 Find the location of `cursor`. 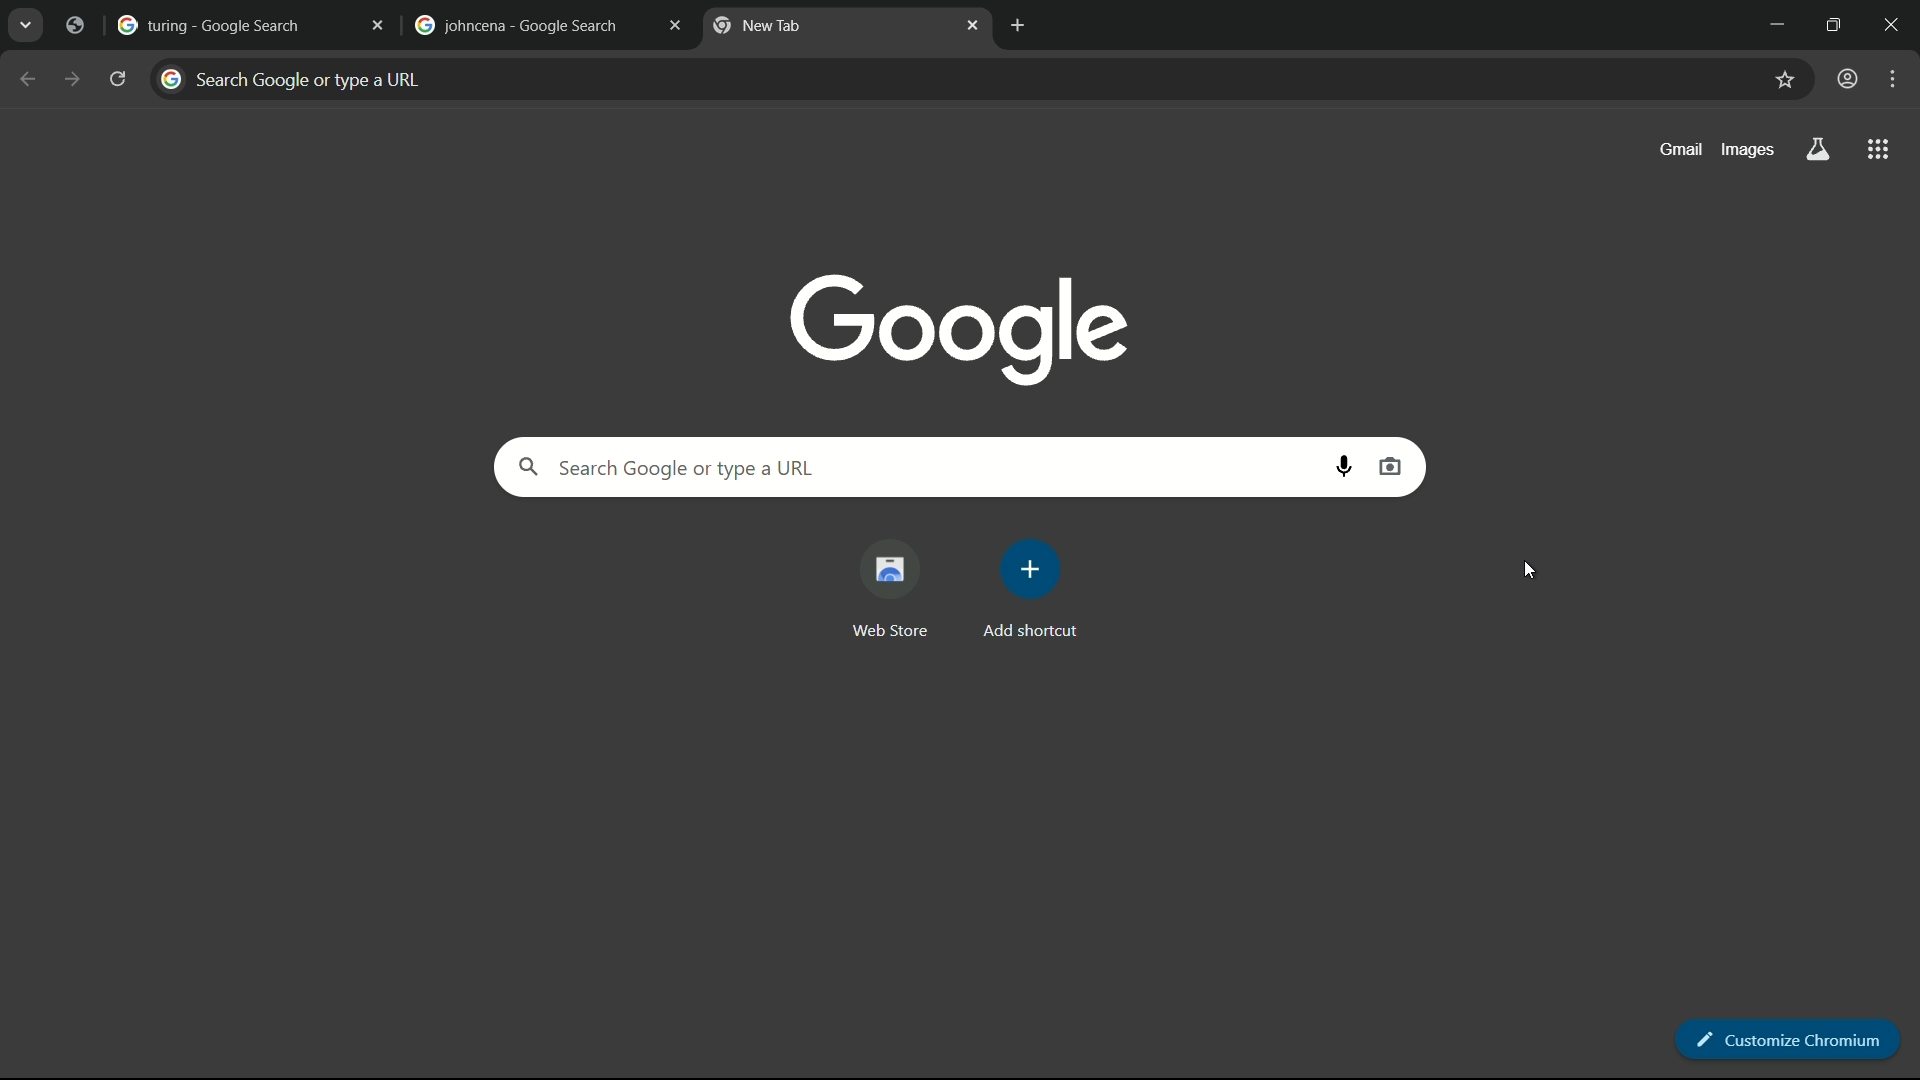

cursor is located at coordinates (1530, 570).